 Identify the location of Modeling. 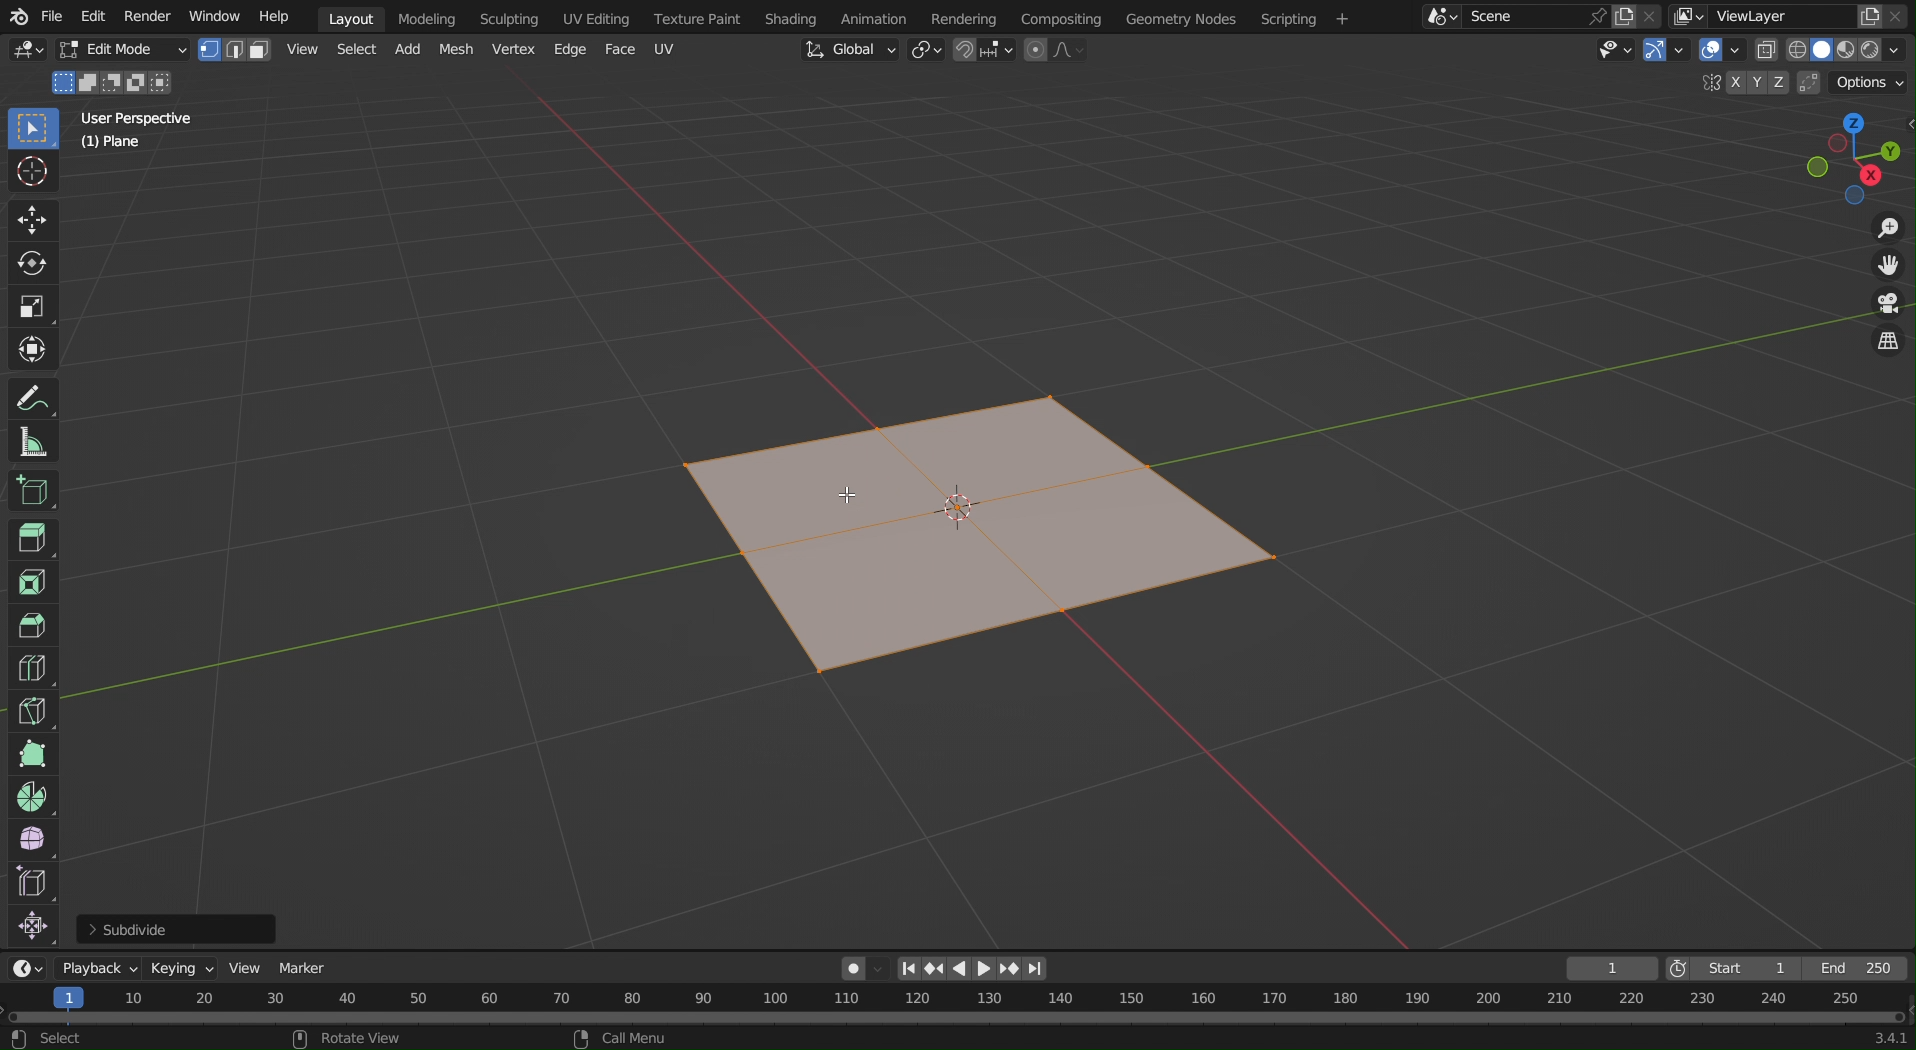
(426, 17).